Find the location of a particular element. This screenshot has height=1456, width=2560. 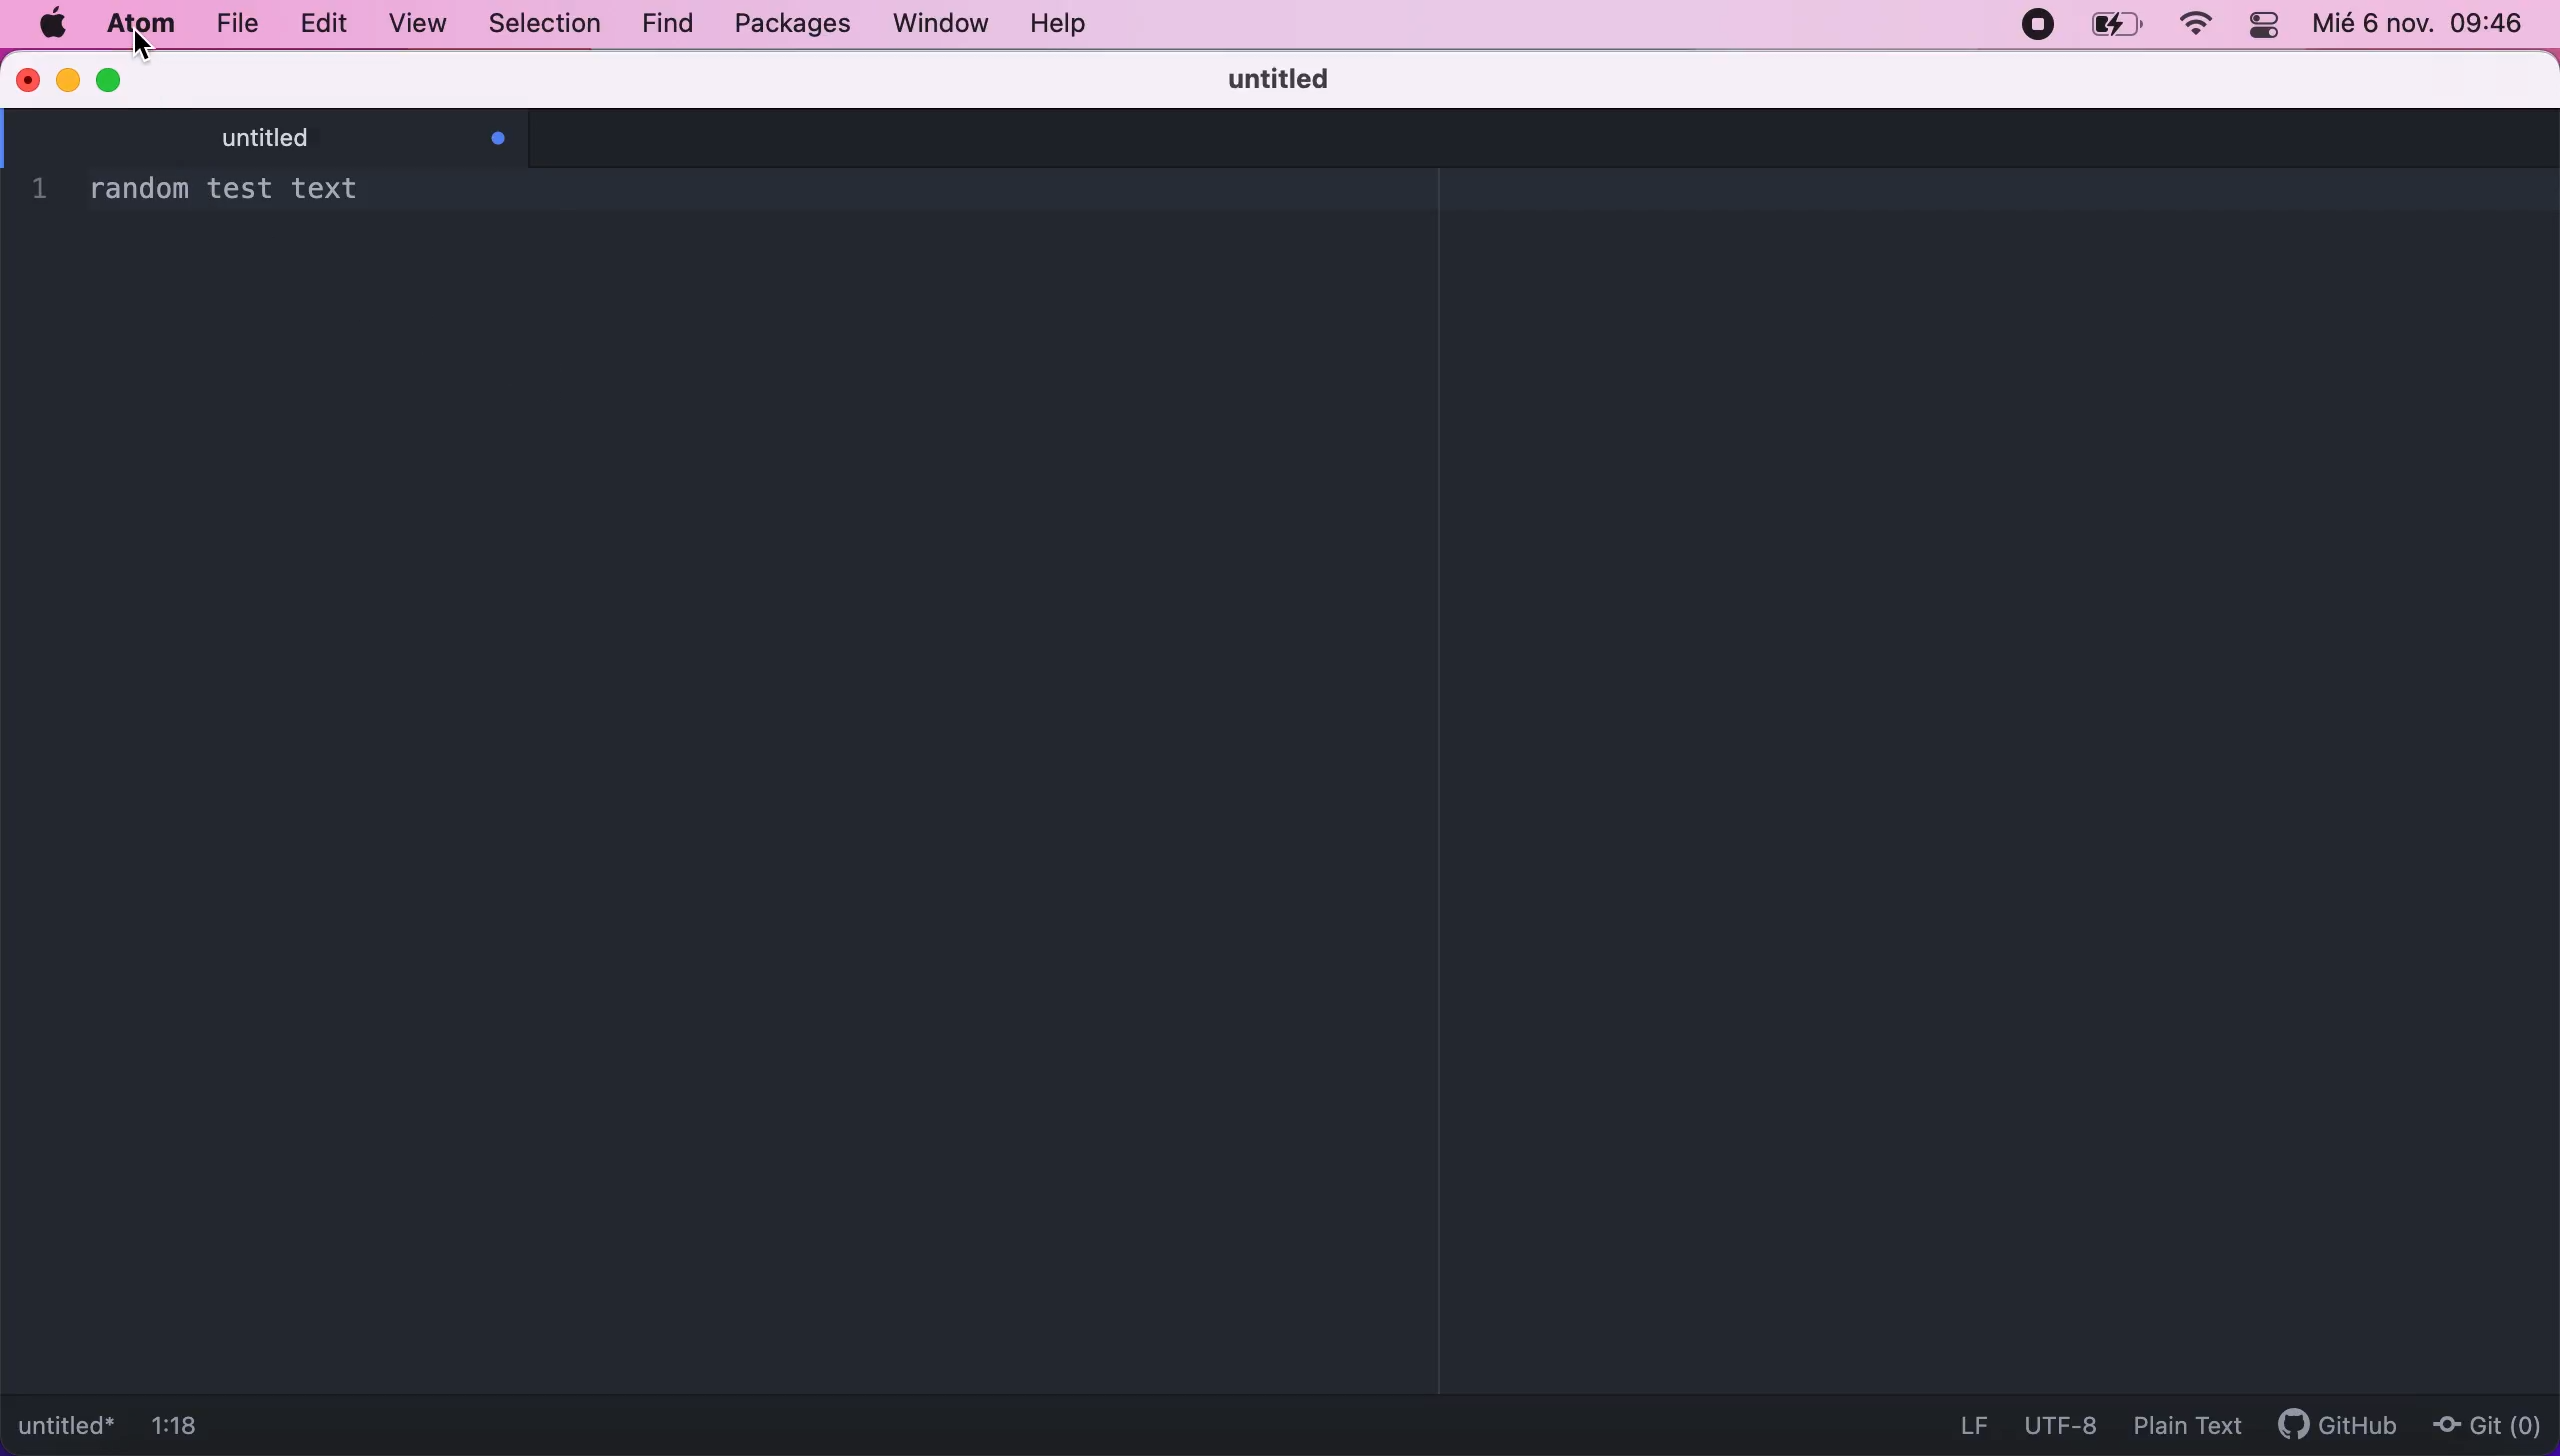

UTF-8 is located at coordinates (2060, 1427).